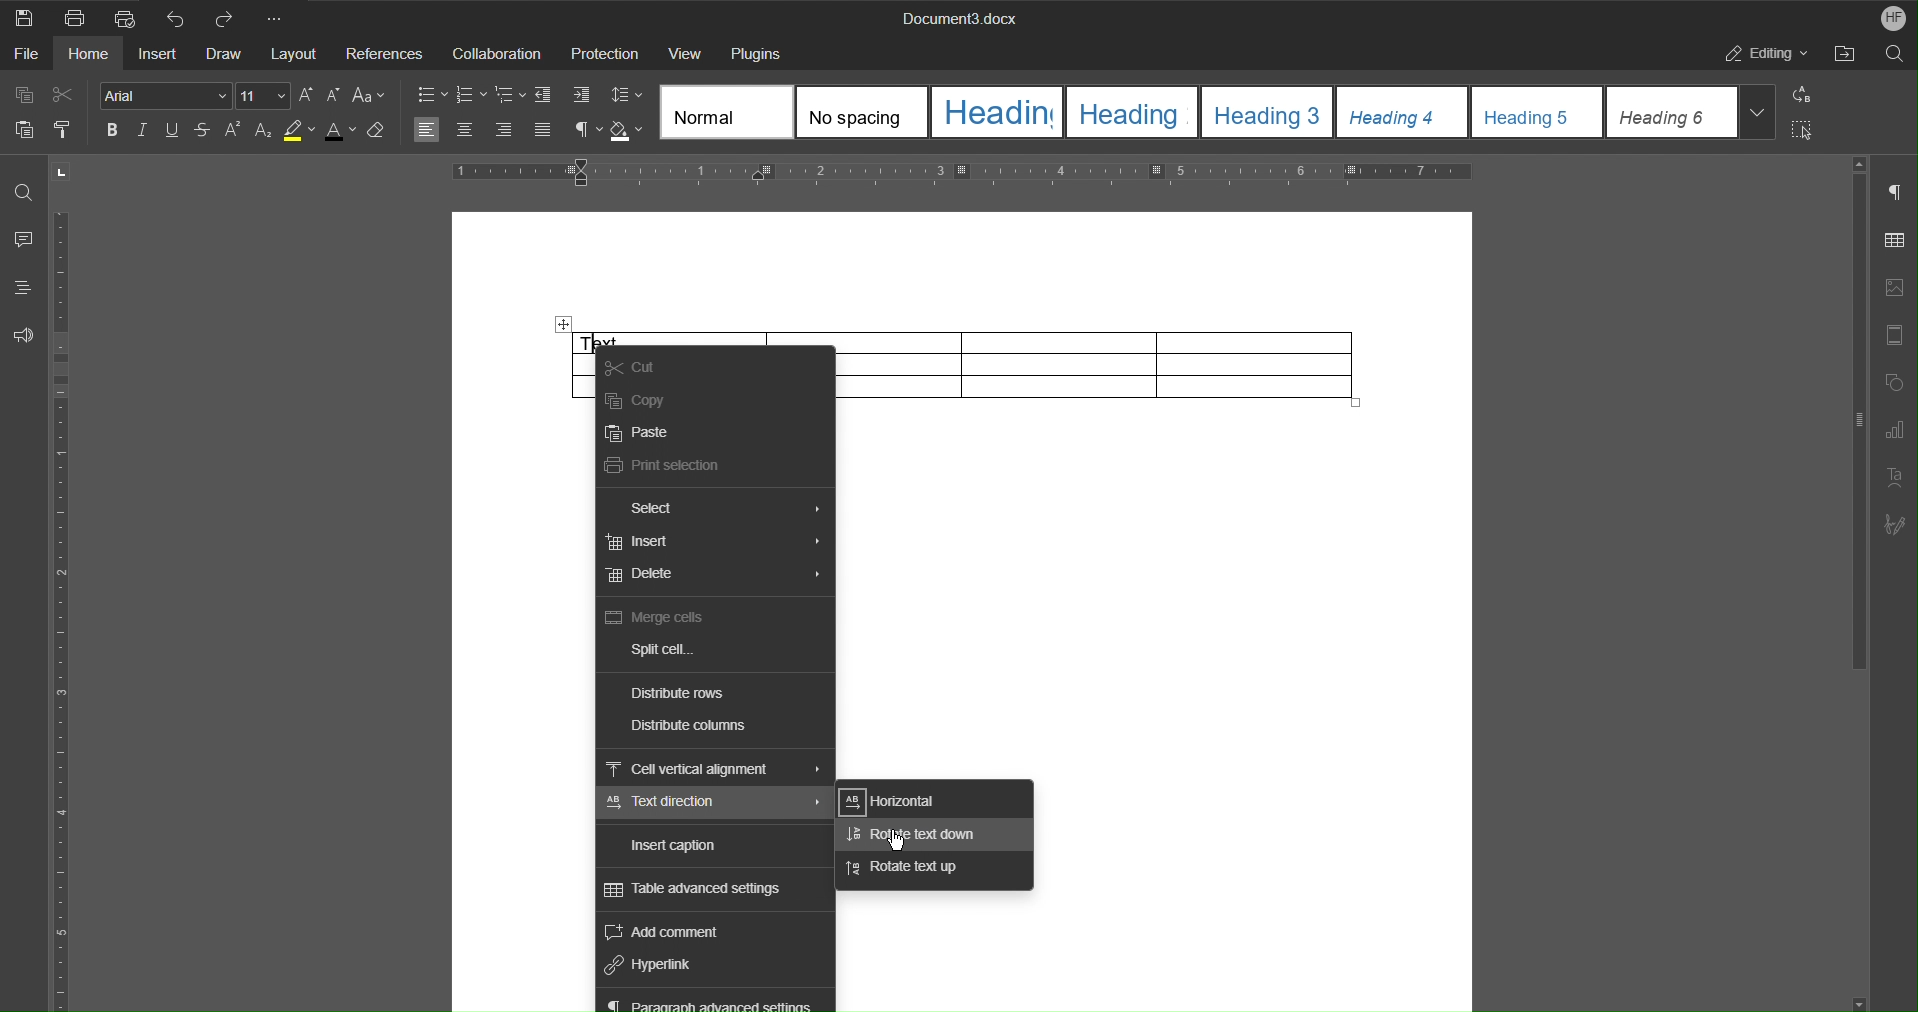 The height and width of the screenshot is (1012, 1918). Describe the element at coordinates (961, 16) in the screenshot. I see `Document3.docx` at that location.